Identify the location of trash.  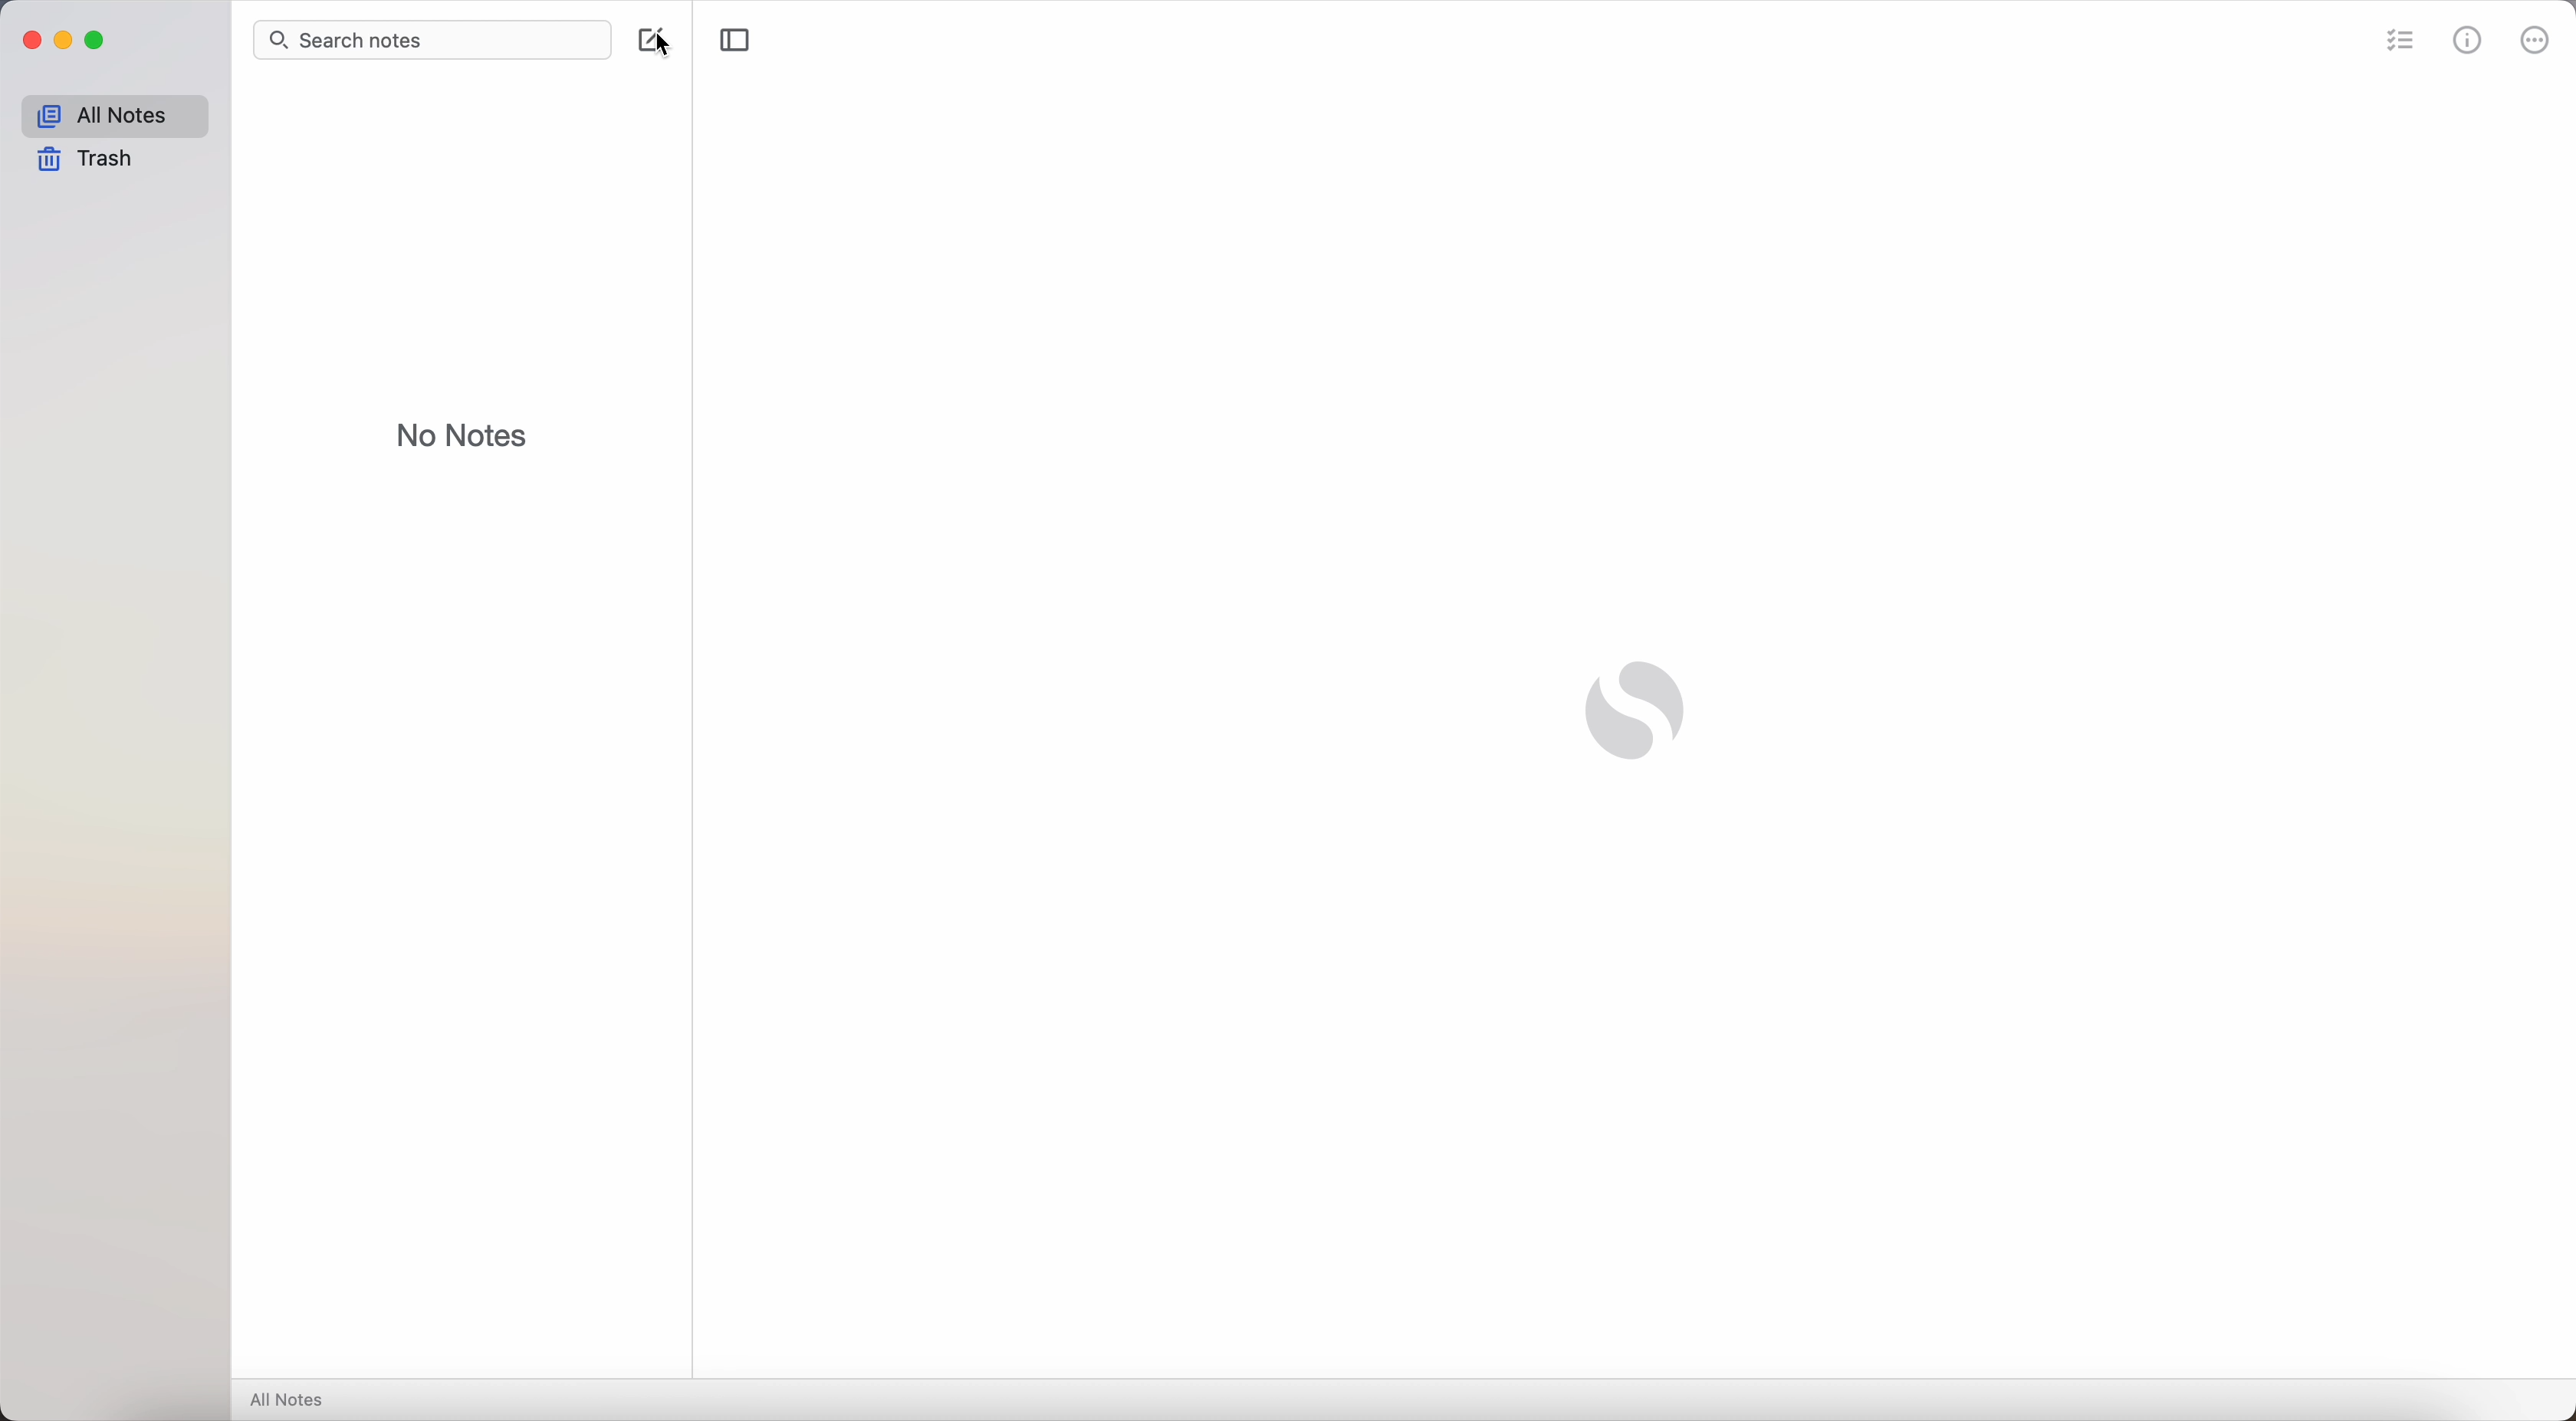
(87, 161).